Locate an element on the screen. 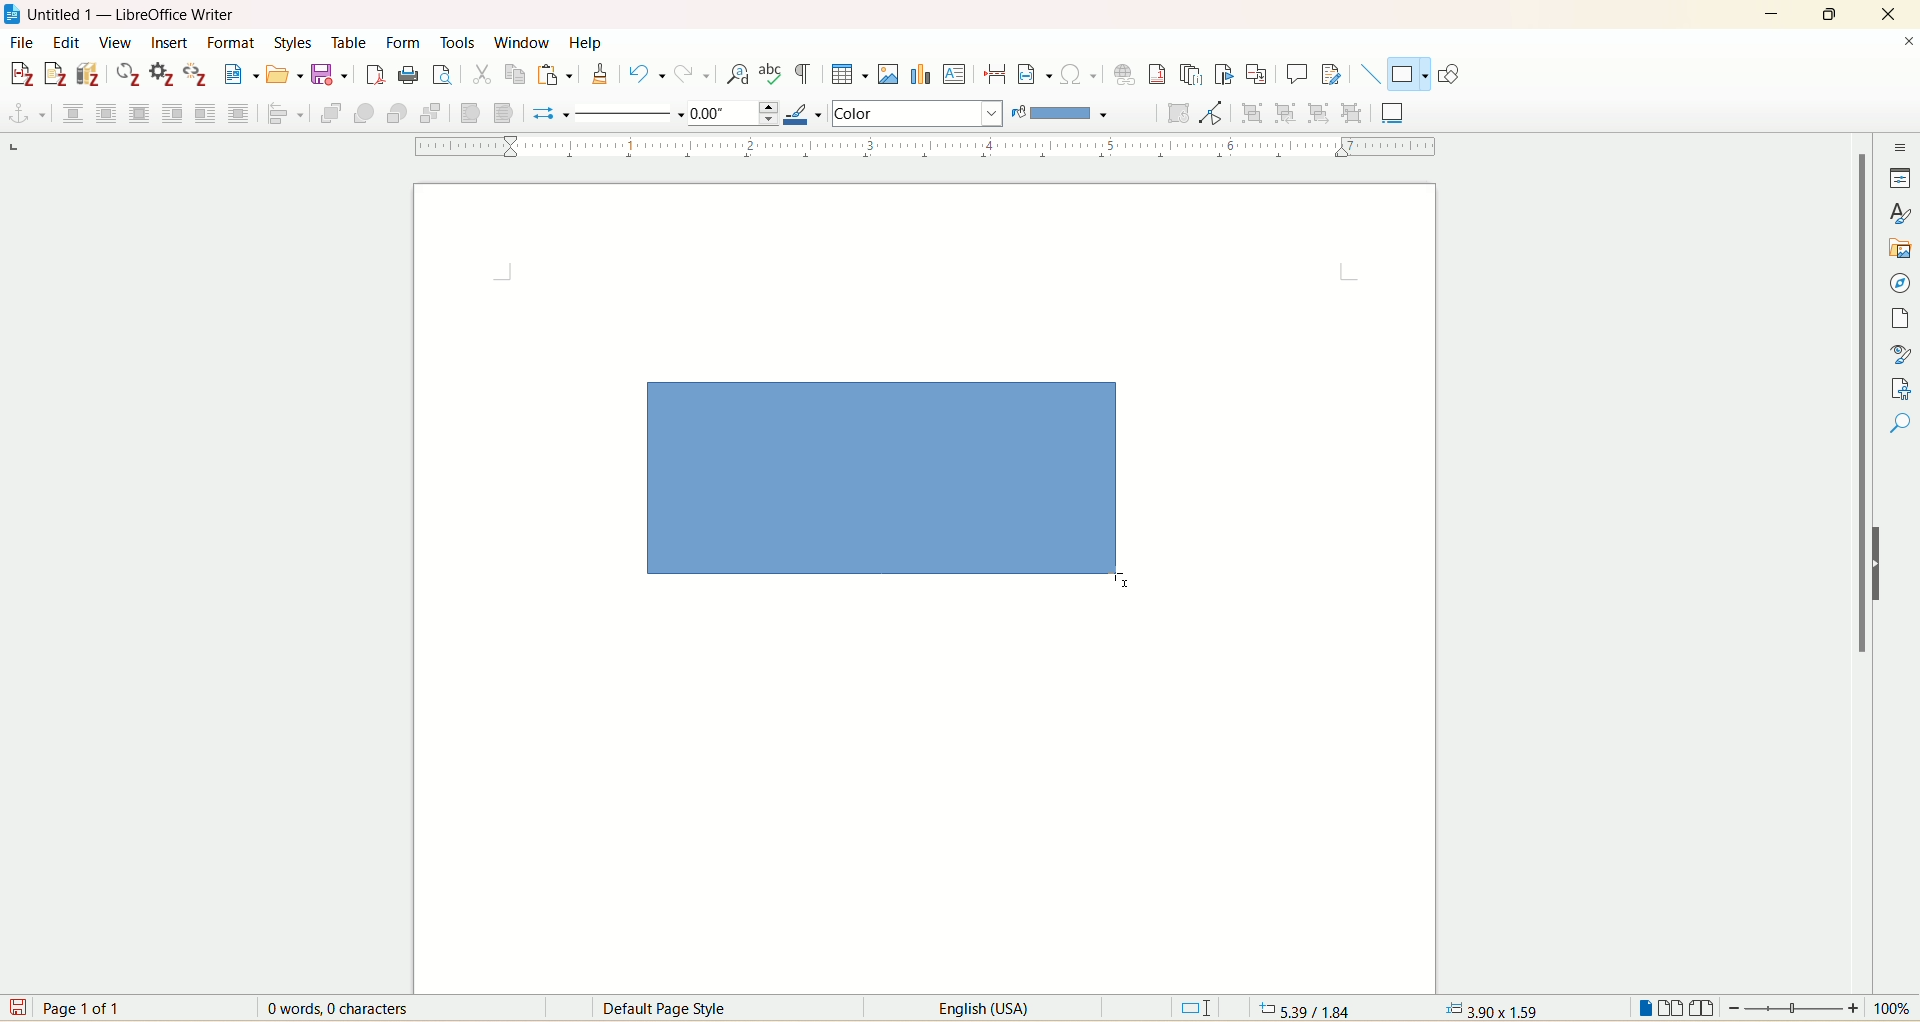 The width and height of the screenshot is (1920, 1022). before is located at coordinates (173, 110).